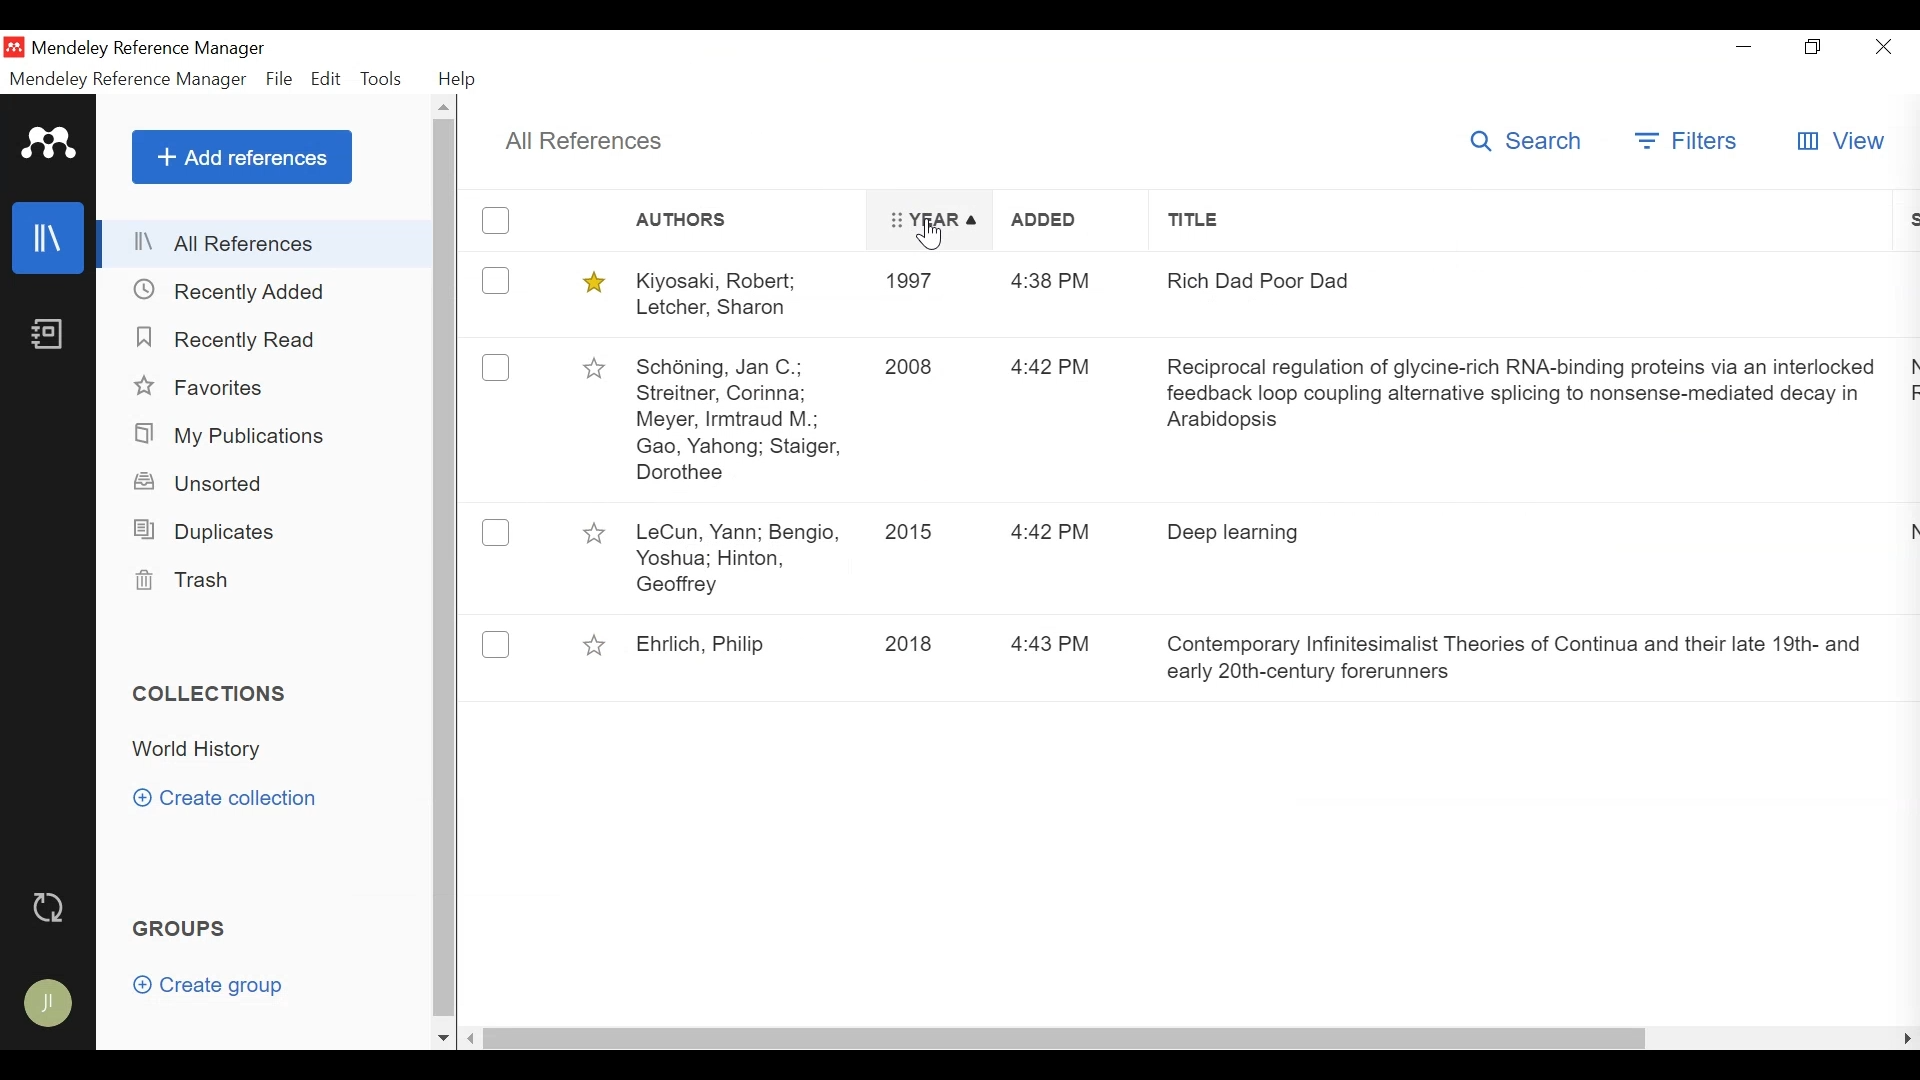 The height and width of the screenshot is (1080, 1920). I want to click on Cursor, so click(926, 235).